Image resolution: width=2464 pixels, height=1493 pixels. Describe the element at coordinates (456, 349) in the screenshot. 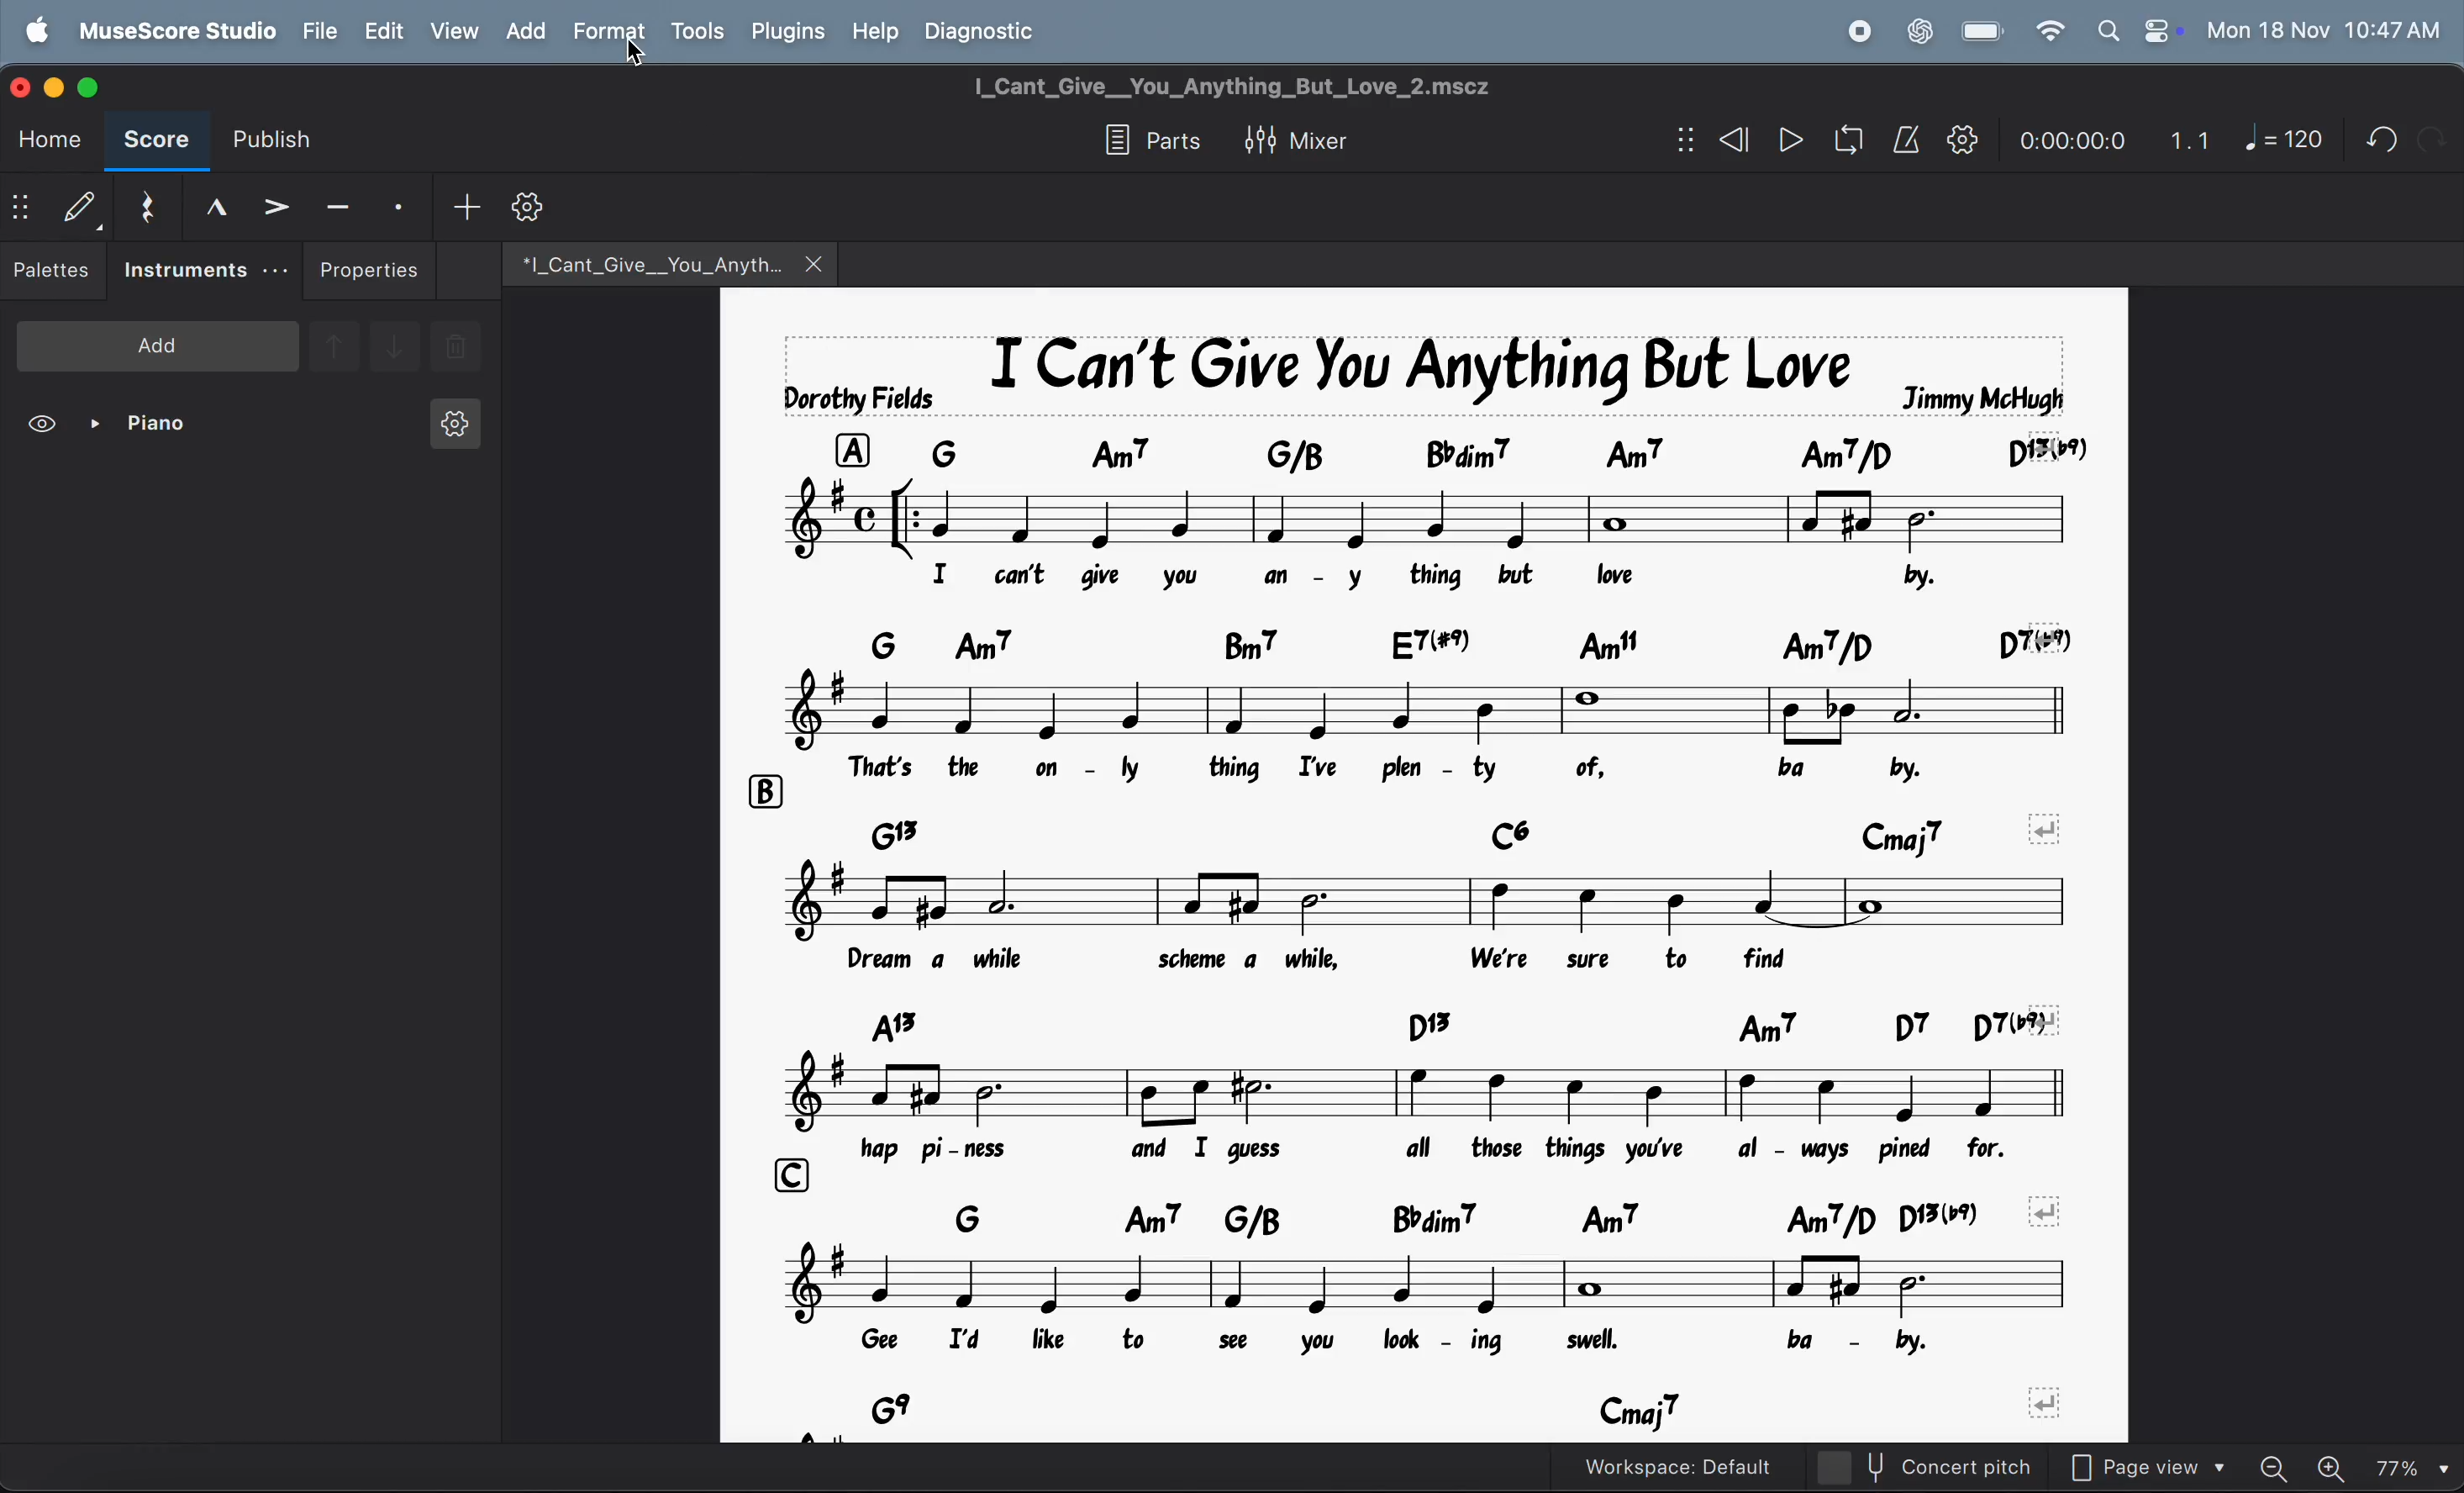

I see `delete` at that location.